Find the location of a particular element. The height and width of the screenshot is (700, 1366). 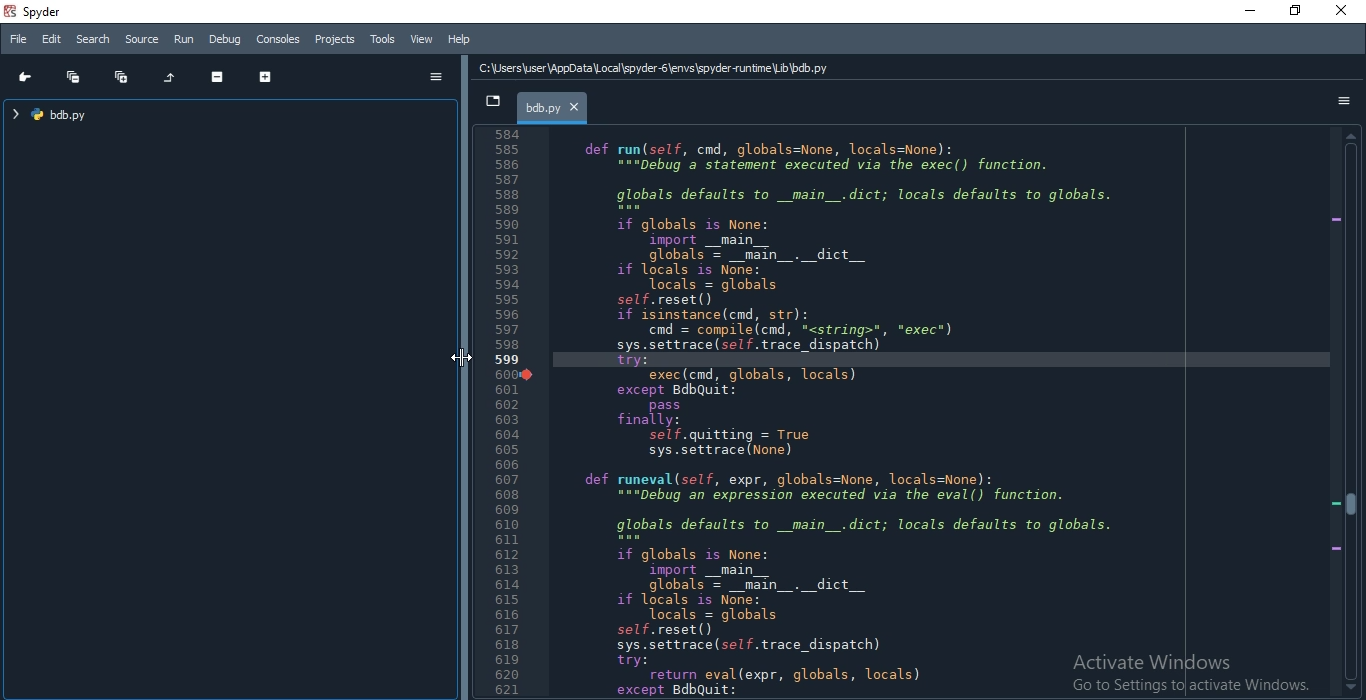

Run is located at coordinates (184, 38).